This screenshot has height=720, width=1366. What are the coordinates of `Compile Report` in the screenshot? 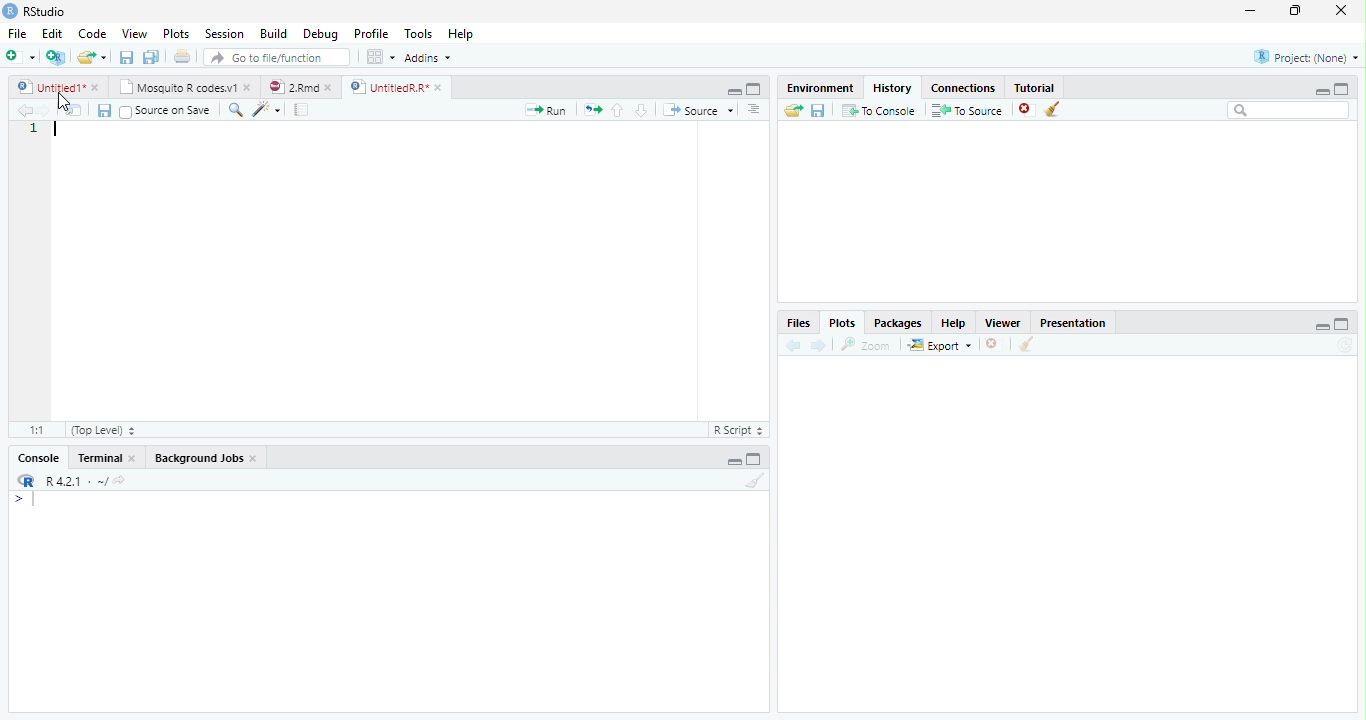 It's located at (302, 109).